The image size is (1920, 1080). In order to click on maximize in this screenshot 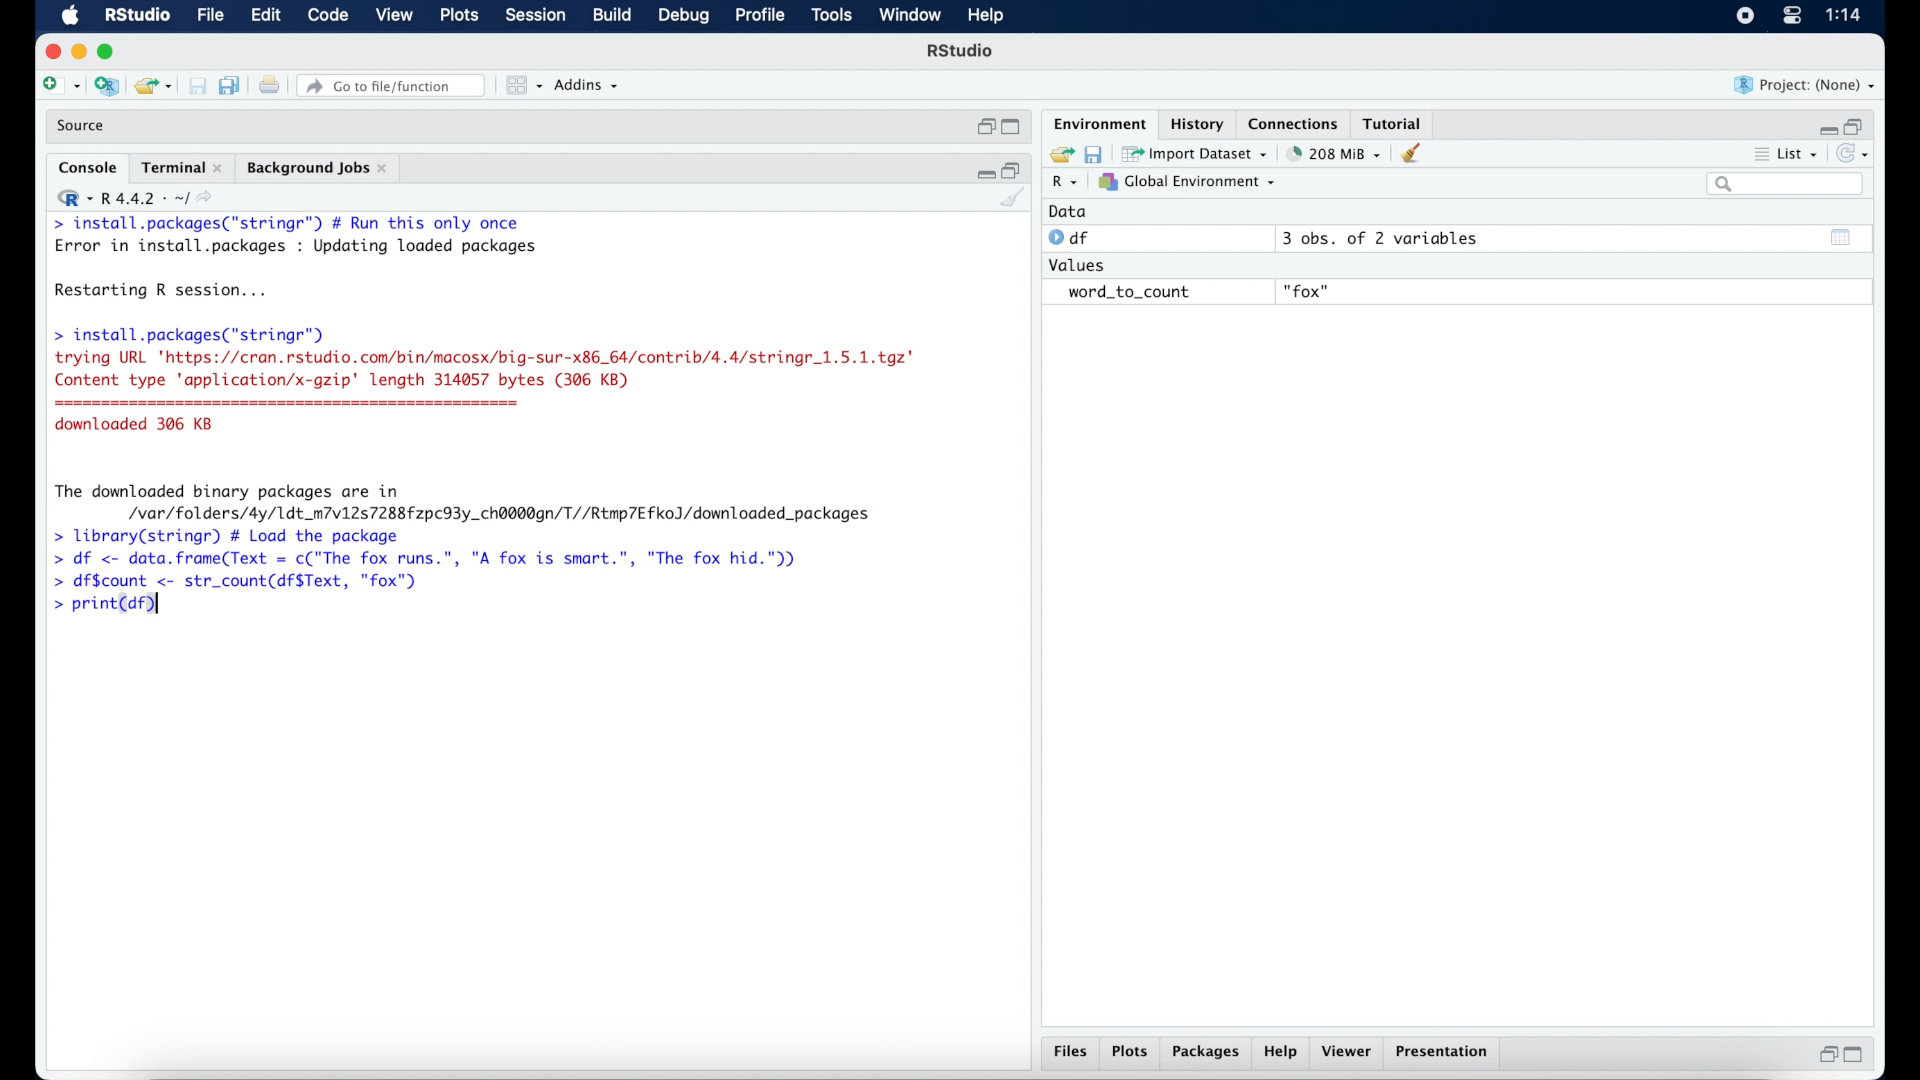, I will do `click(1858, 1055)`.